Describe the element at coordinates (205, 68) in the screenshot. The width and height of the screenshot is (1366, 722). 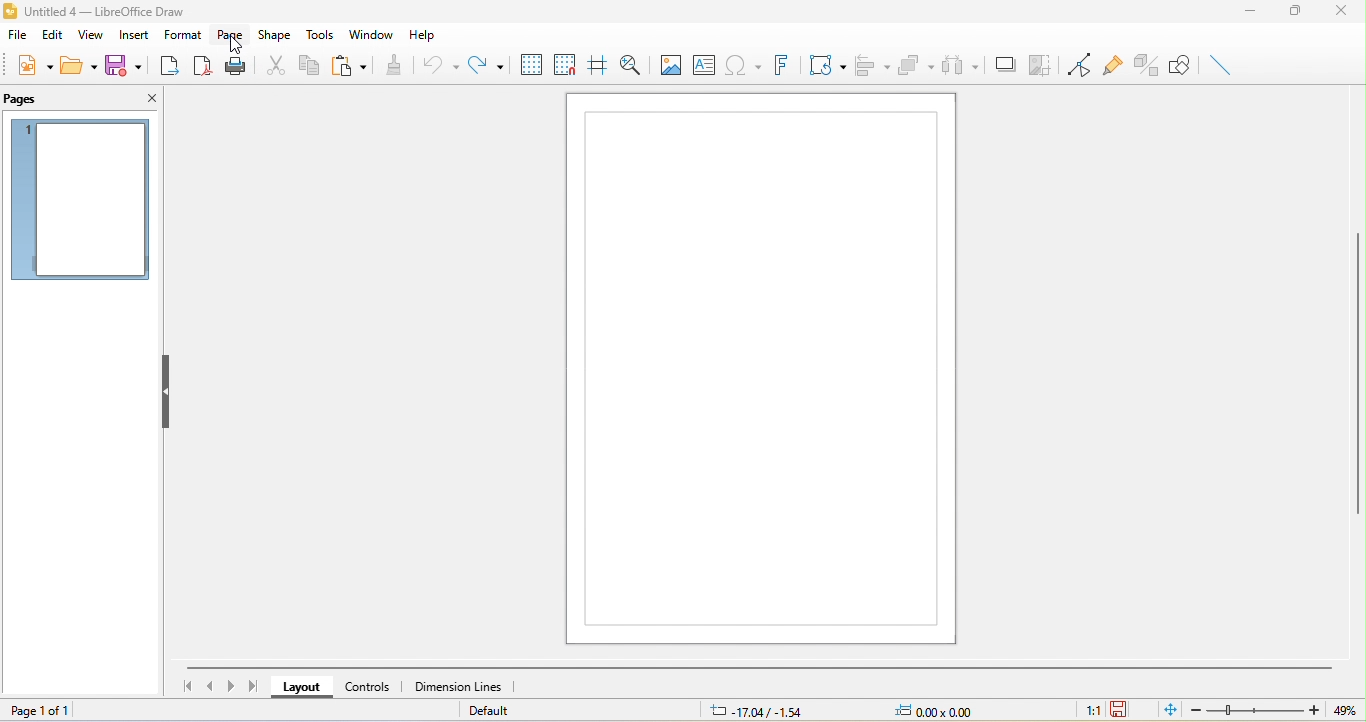
I see `export directly as pdf` at that location.